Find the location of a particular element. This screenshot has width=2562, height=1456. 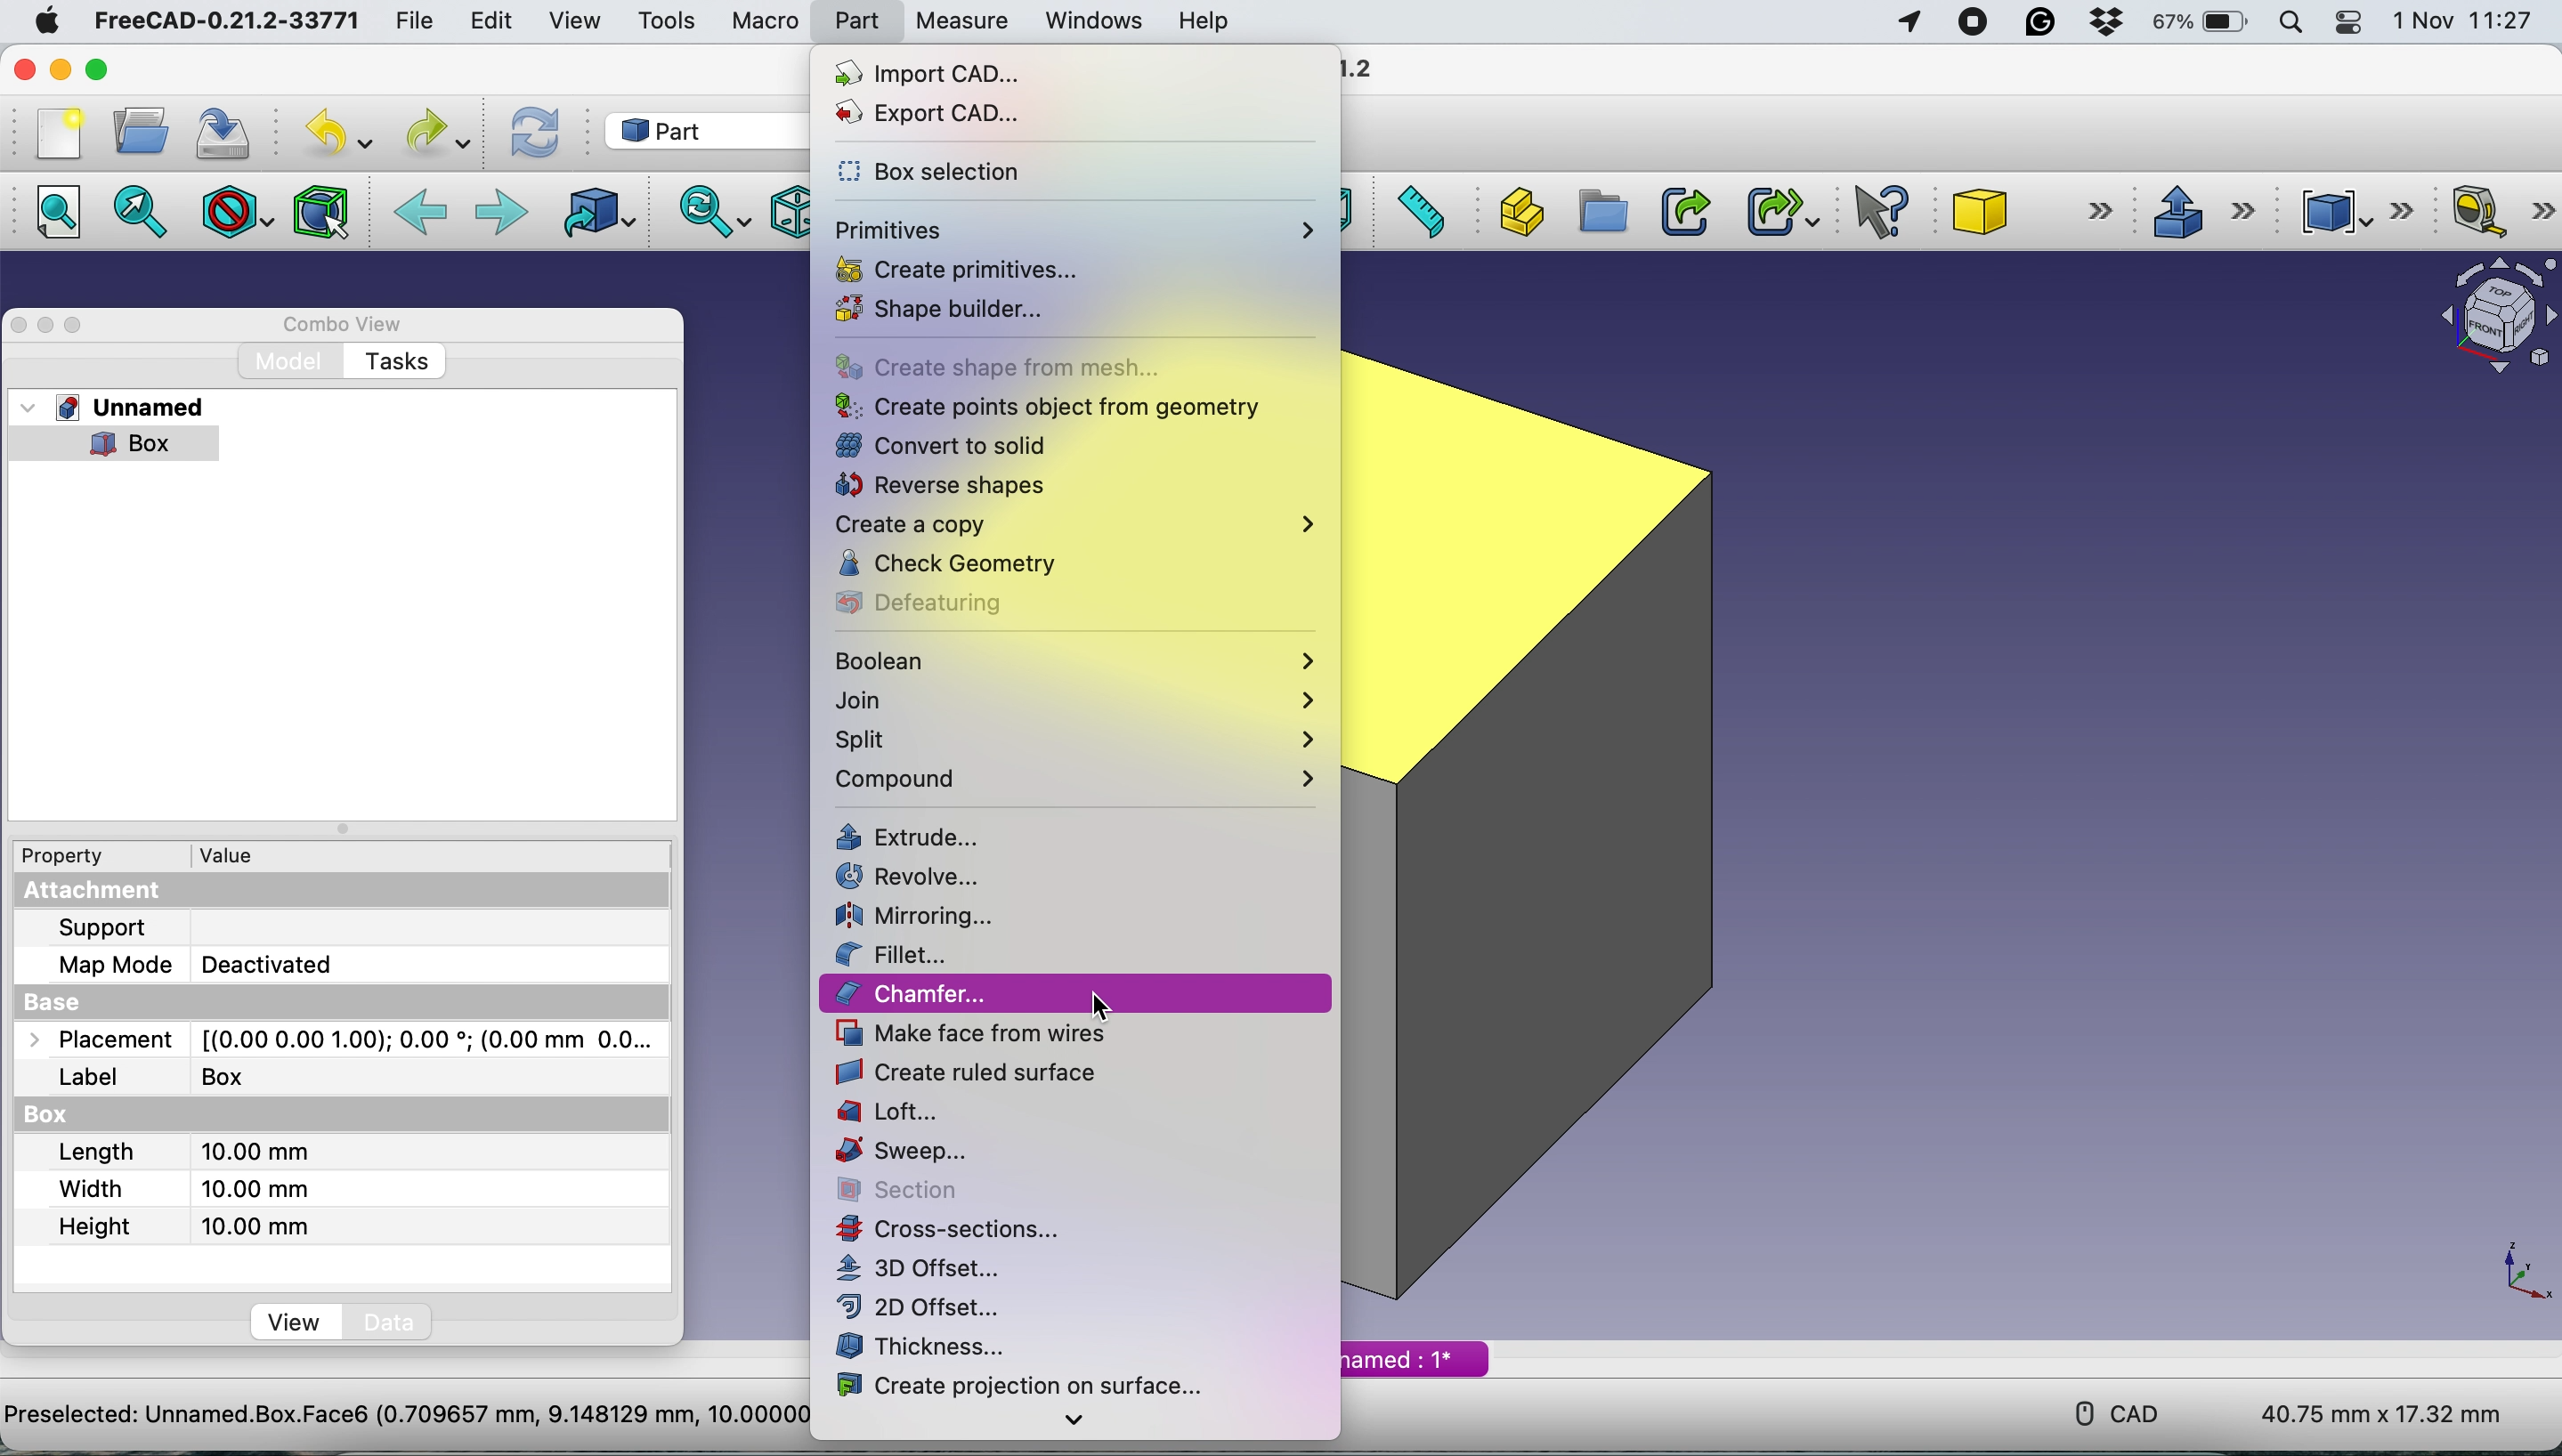

sync view is located at coordinates (705, 215).